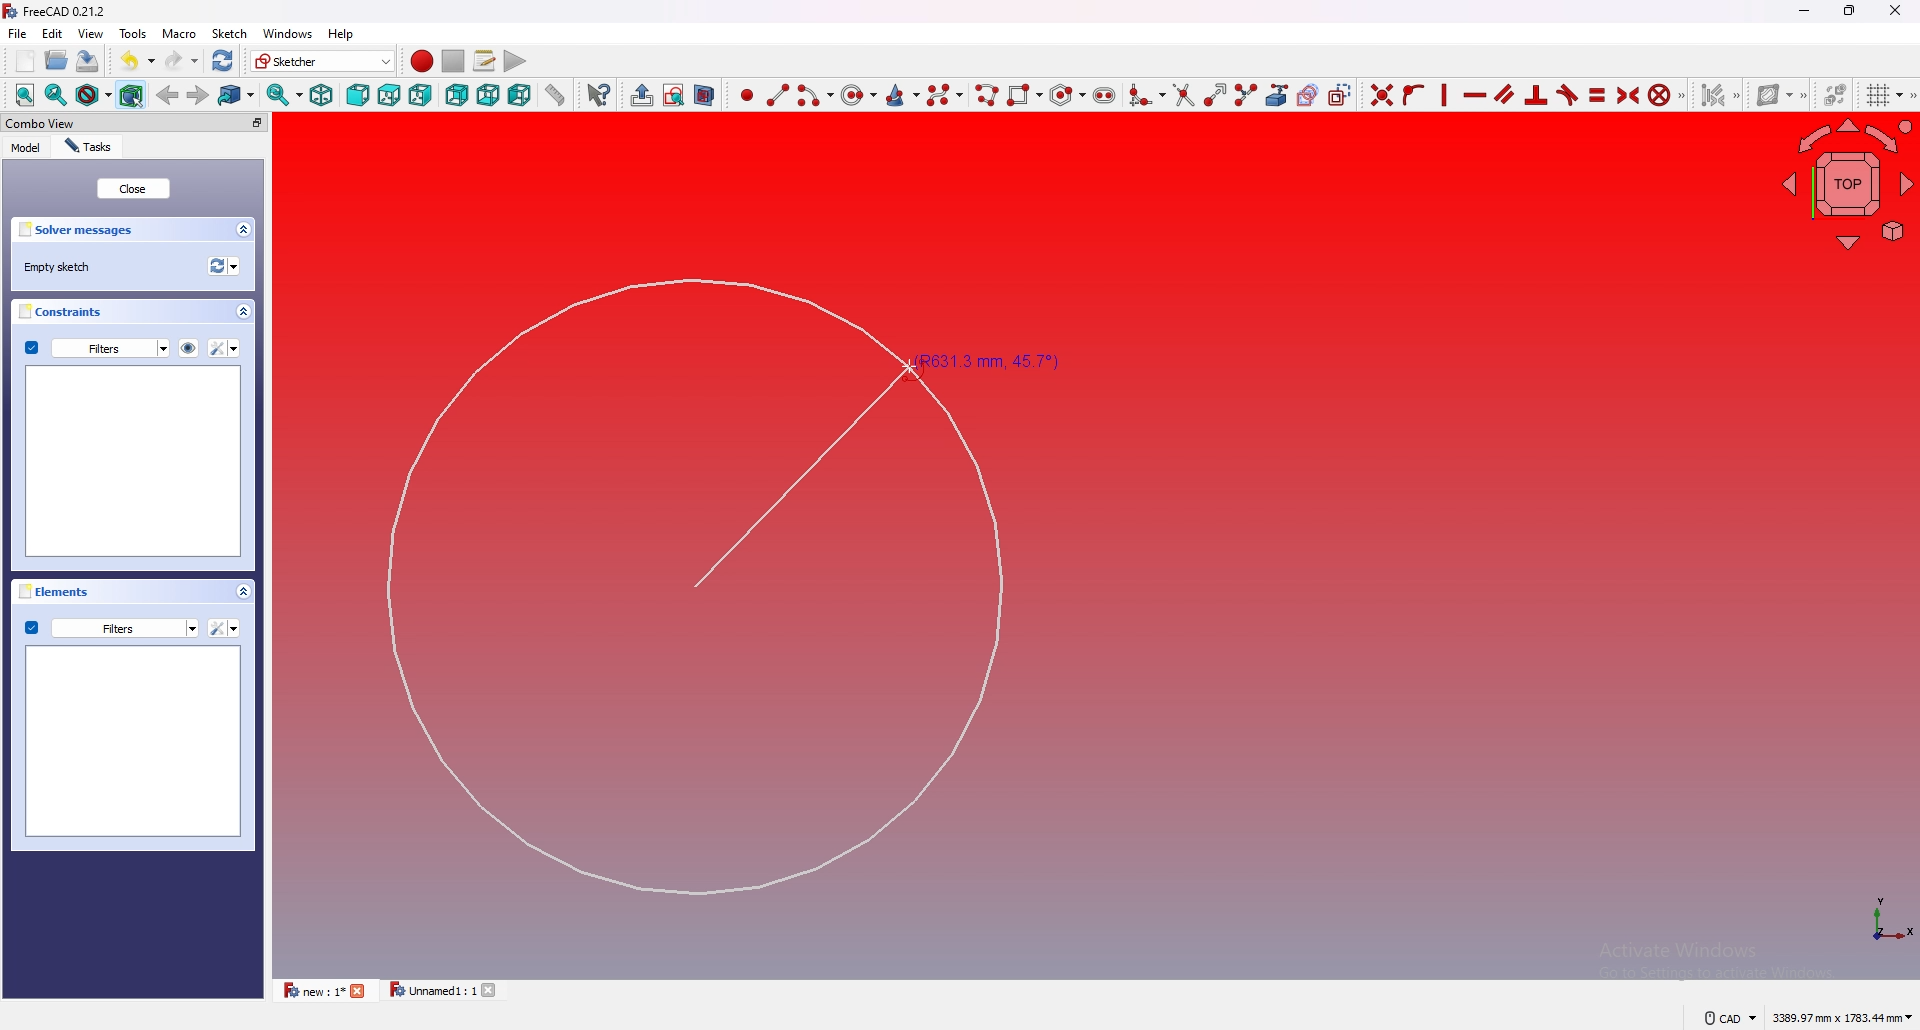 This screenshot has width=1920, height=1030. I want to click on back, so click(169, 95).